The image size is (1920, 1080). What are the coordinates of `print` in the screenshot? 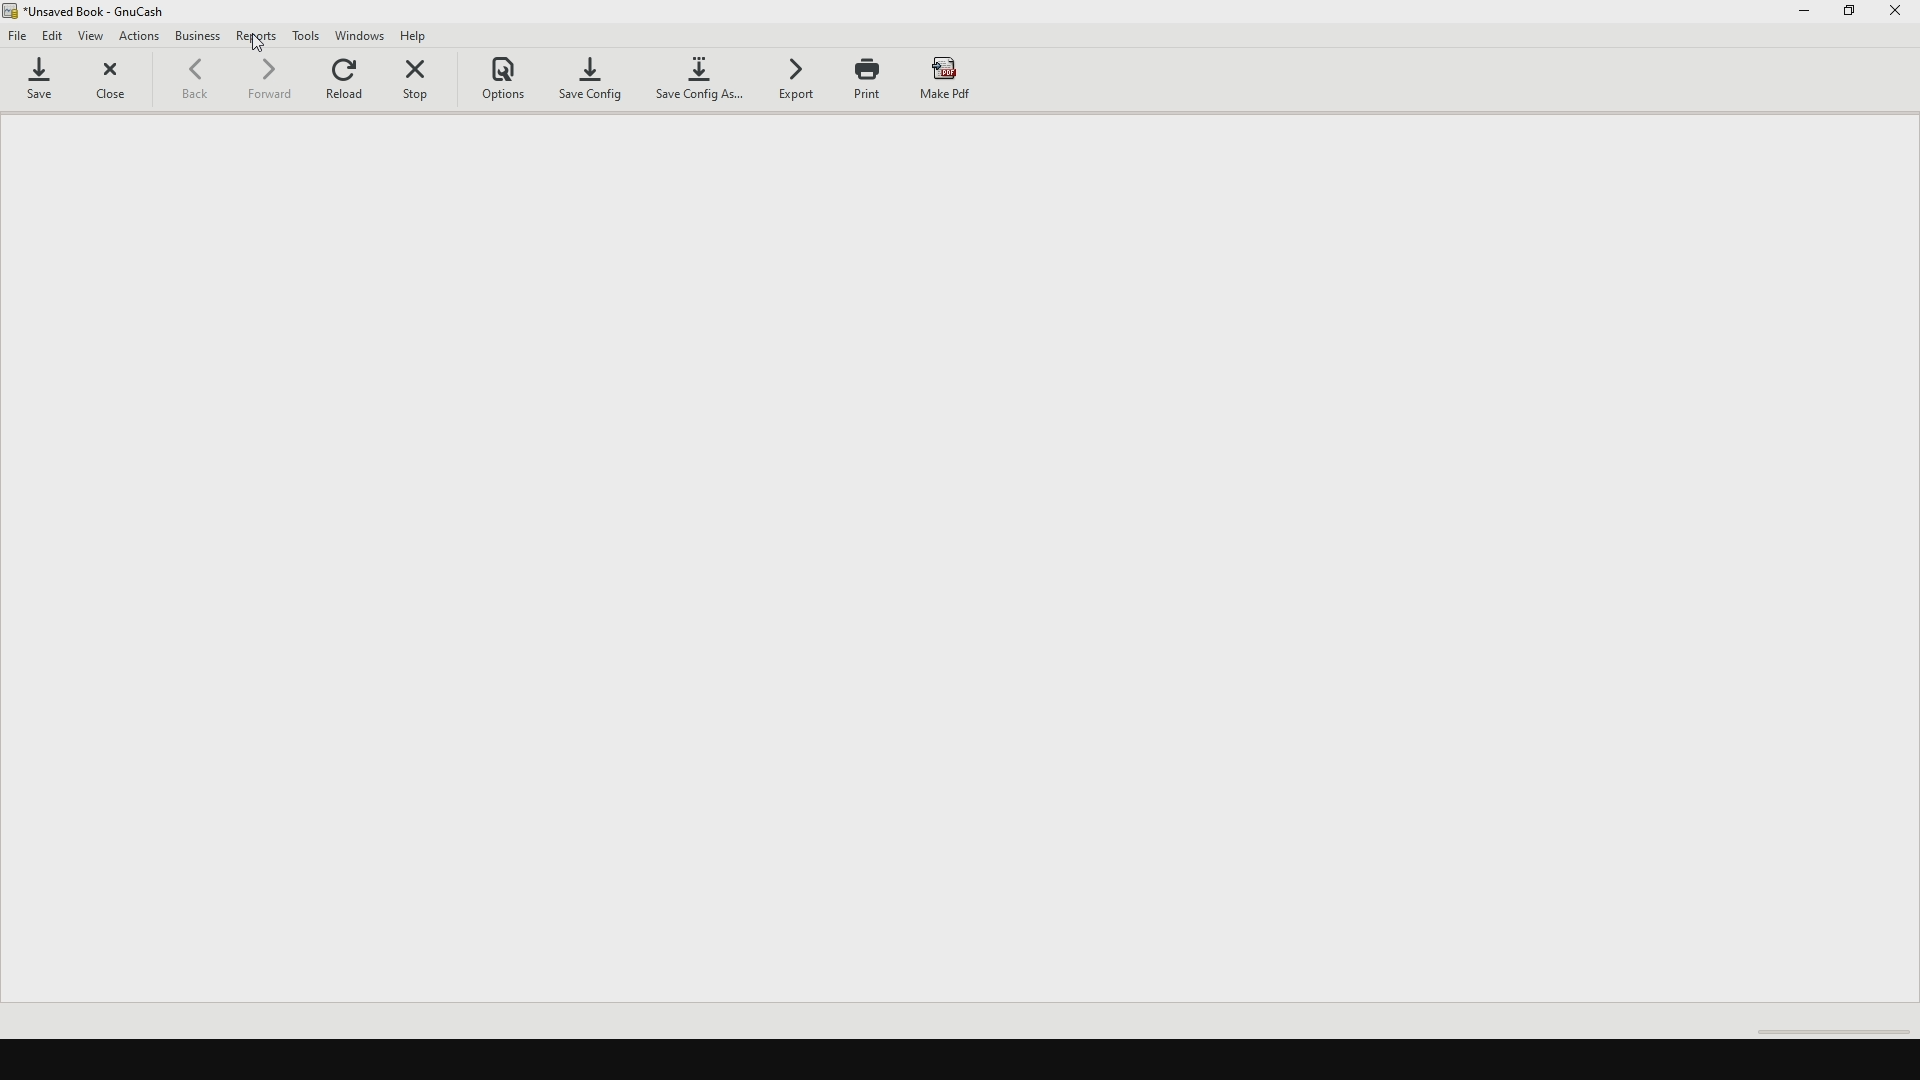 It's located at (875, 87).